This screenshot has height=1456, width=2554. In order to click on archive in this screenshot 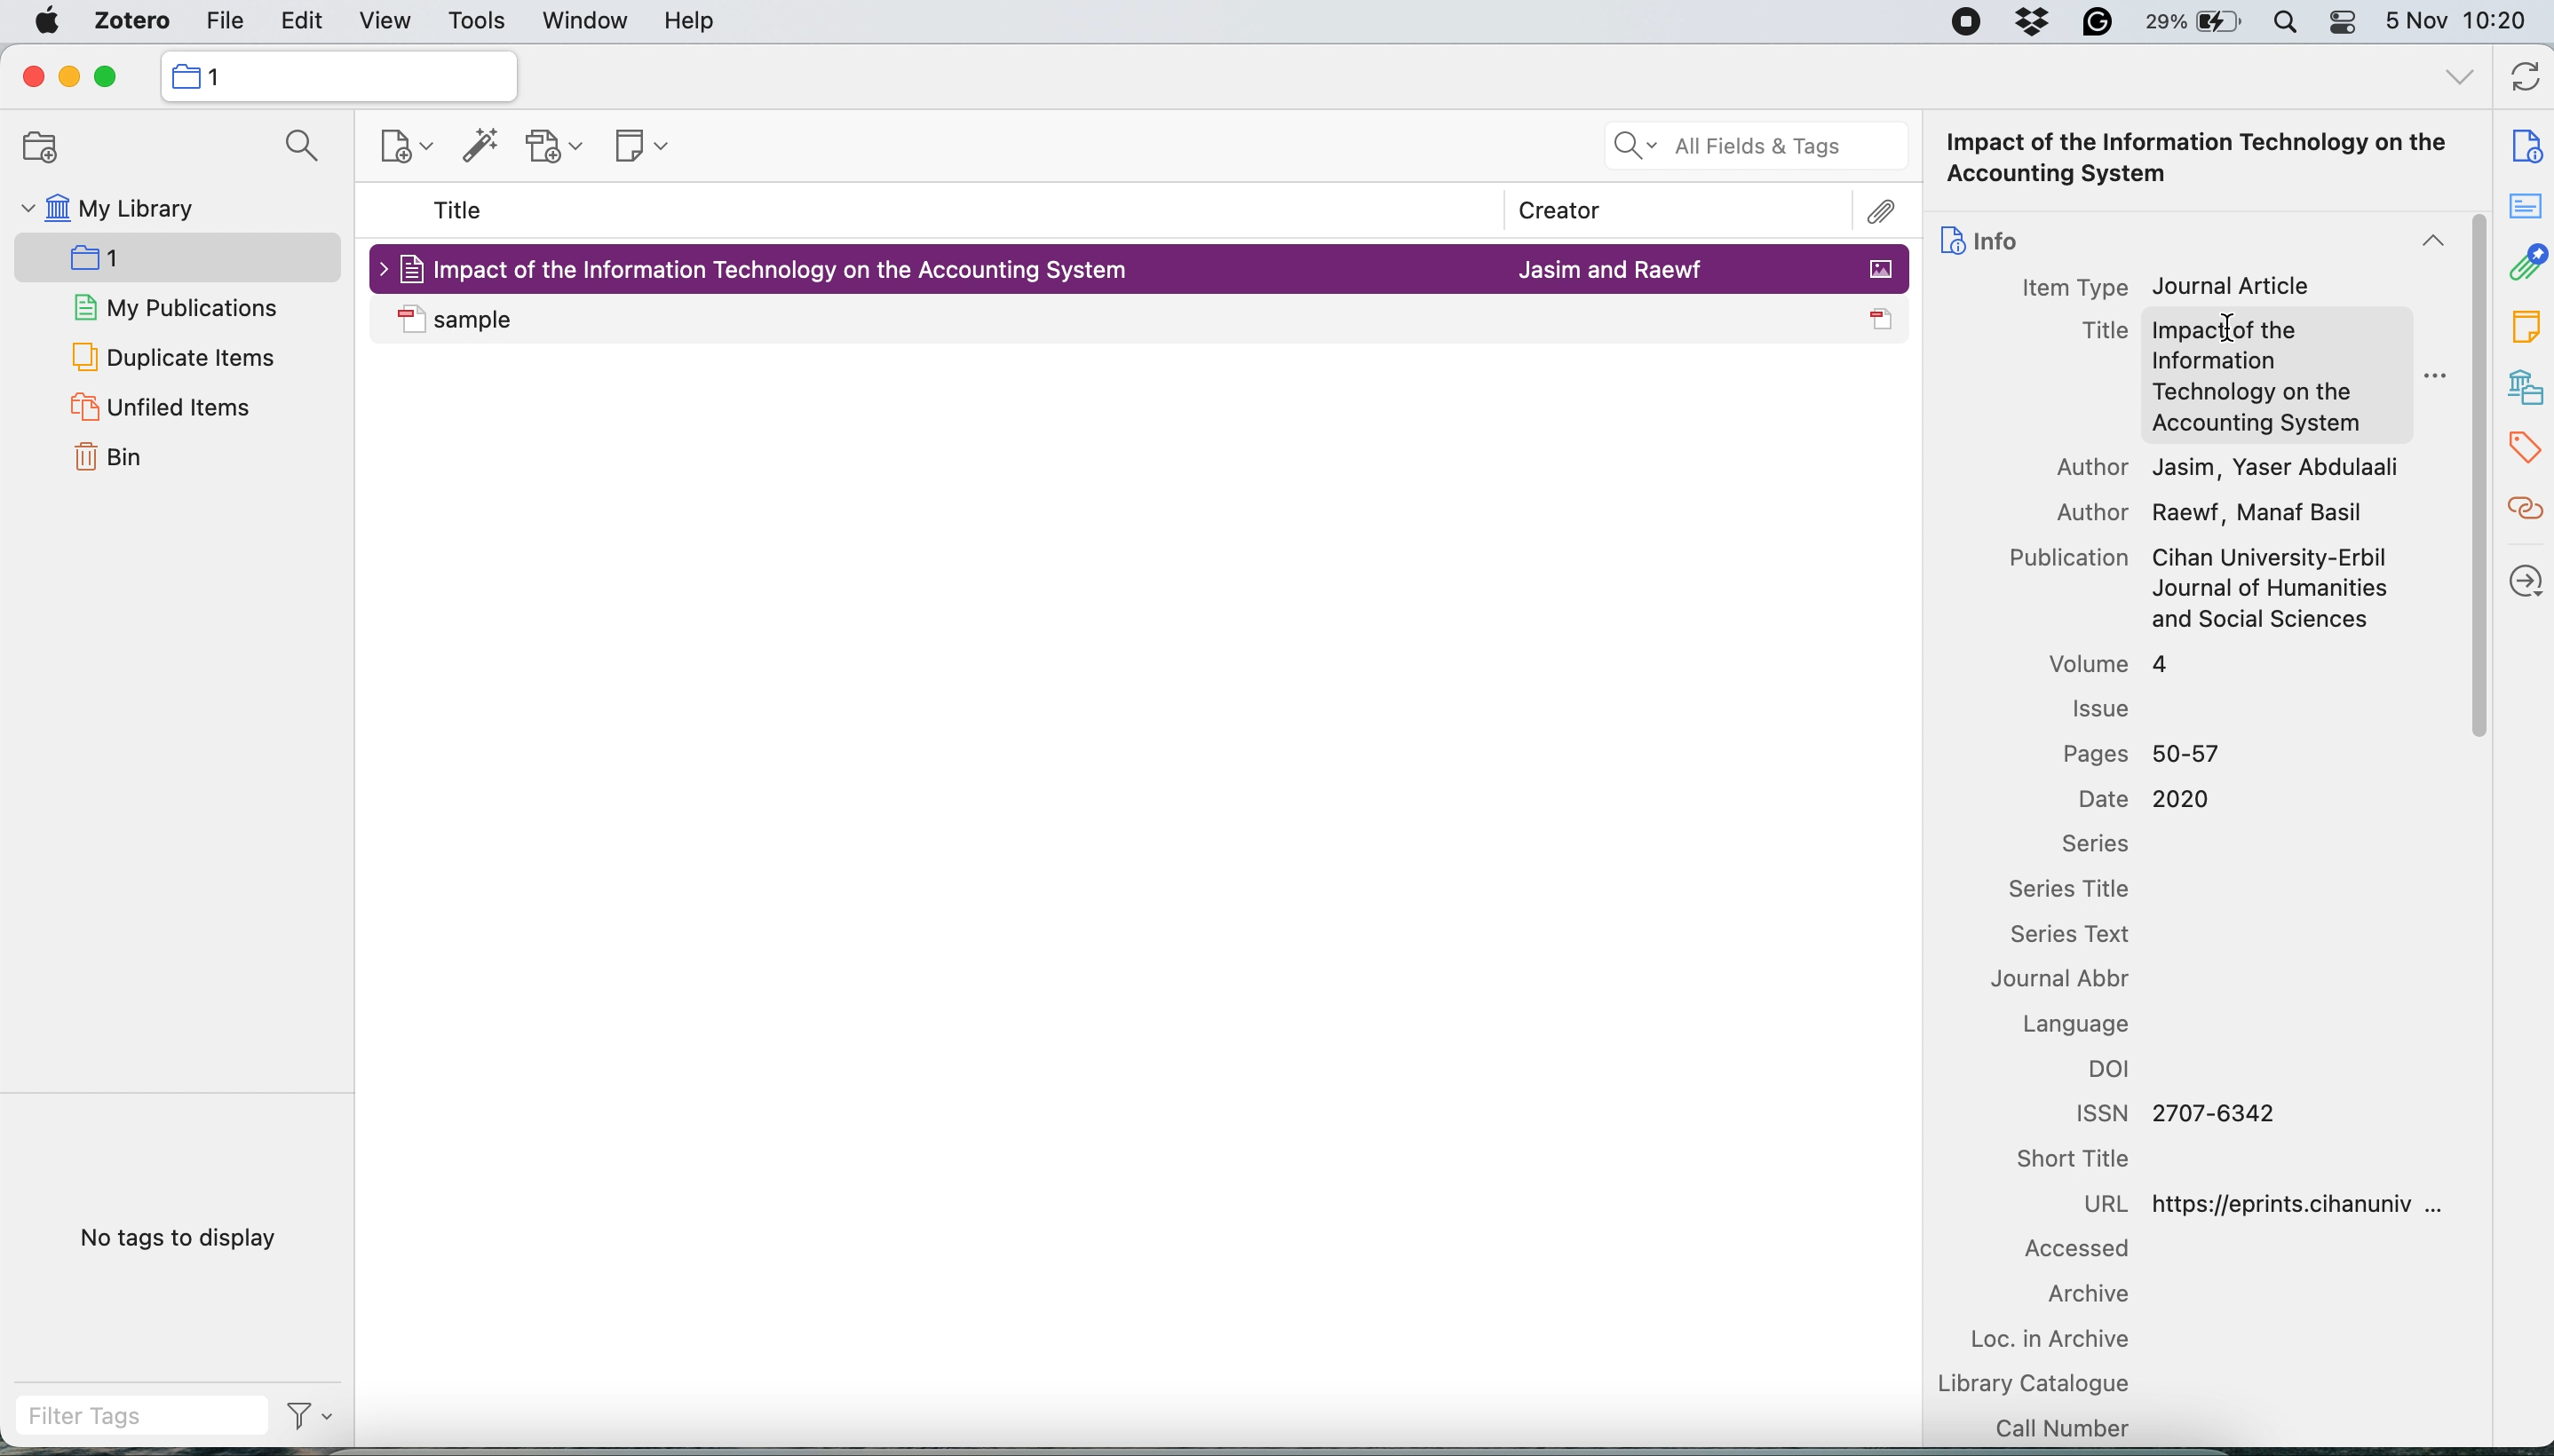, I will do `click(2088, 1294)`.